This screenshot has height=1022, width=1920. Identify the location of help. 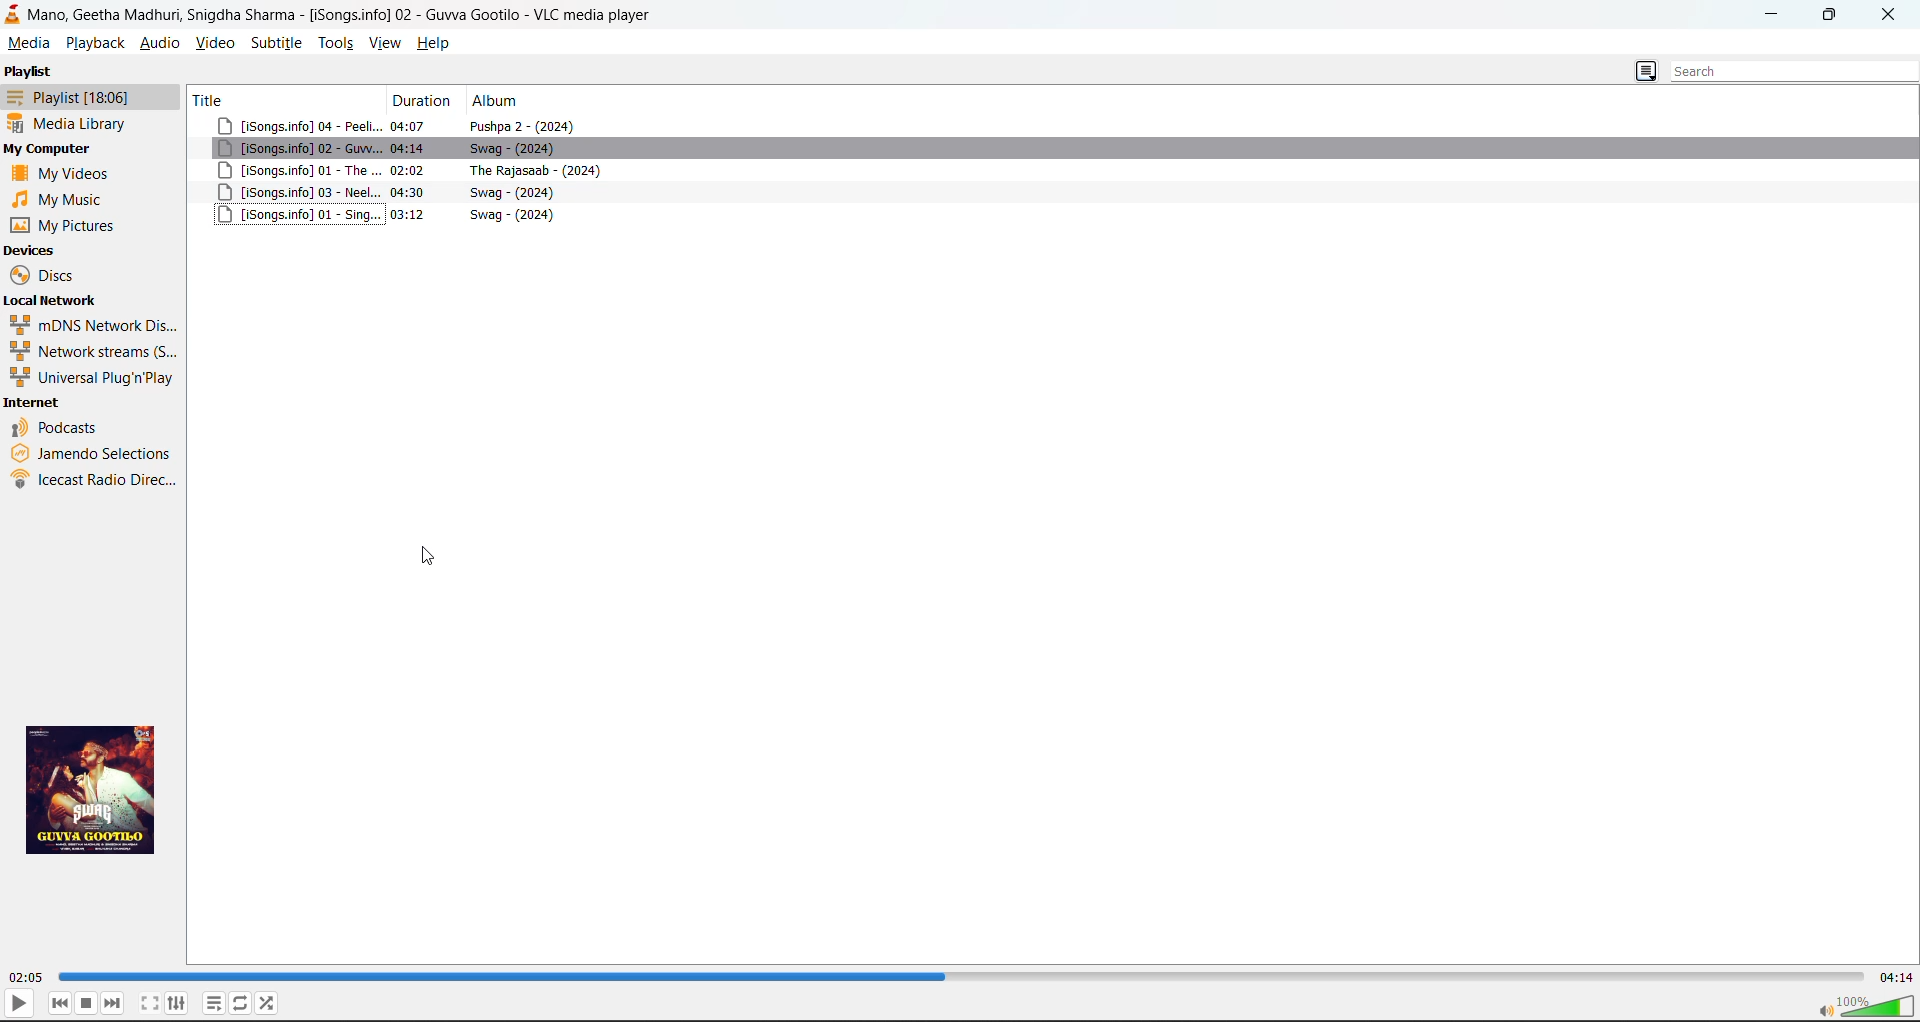
(433, 42).